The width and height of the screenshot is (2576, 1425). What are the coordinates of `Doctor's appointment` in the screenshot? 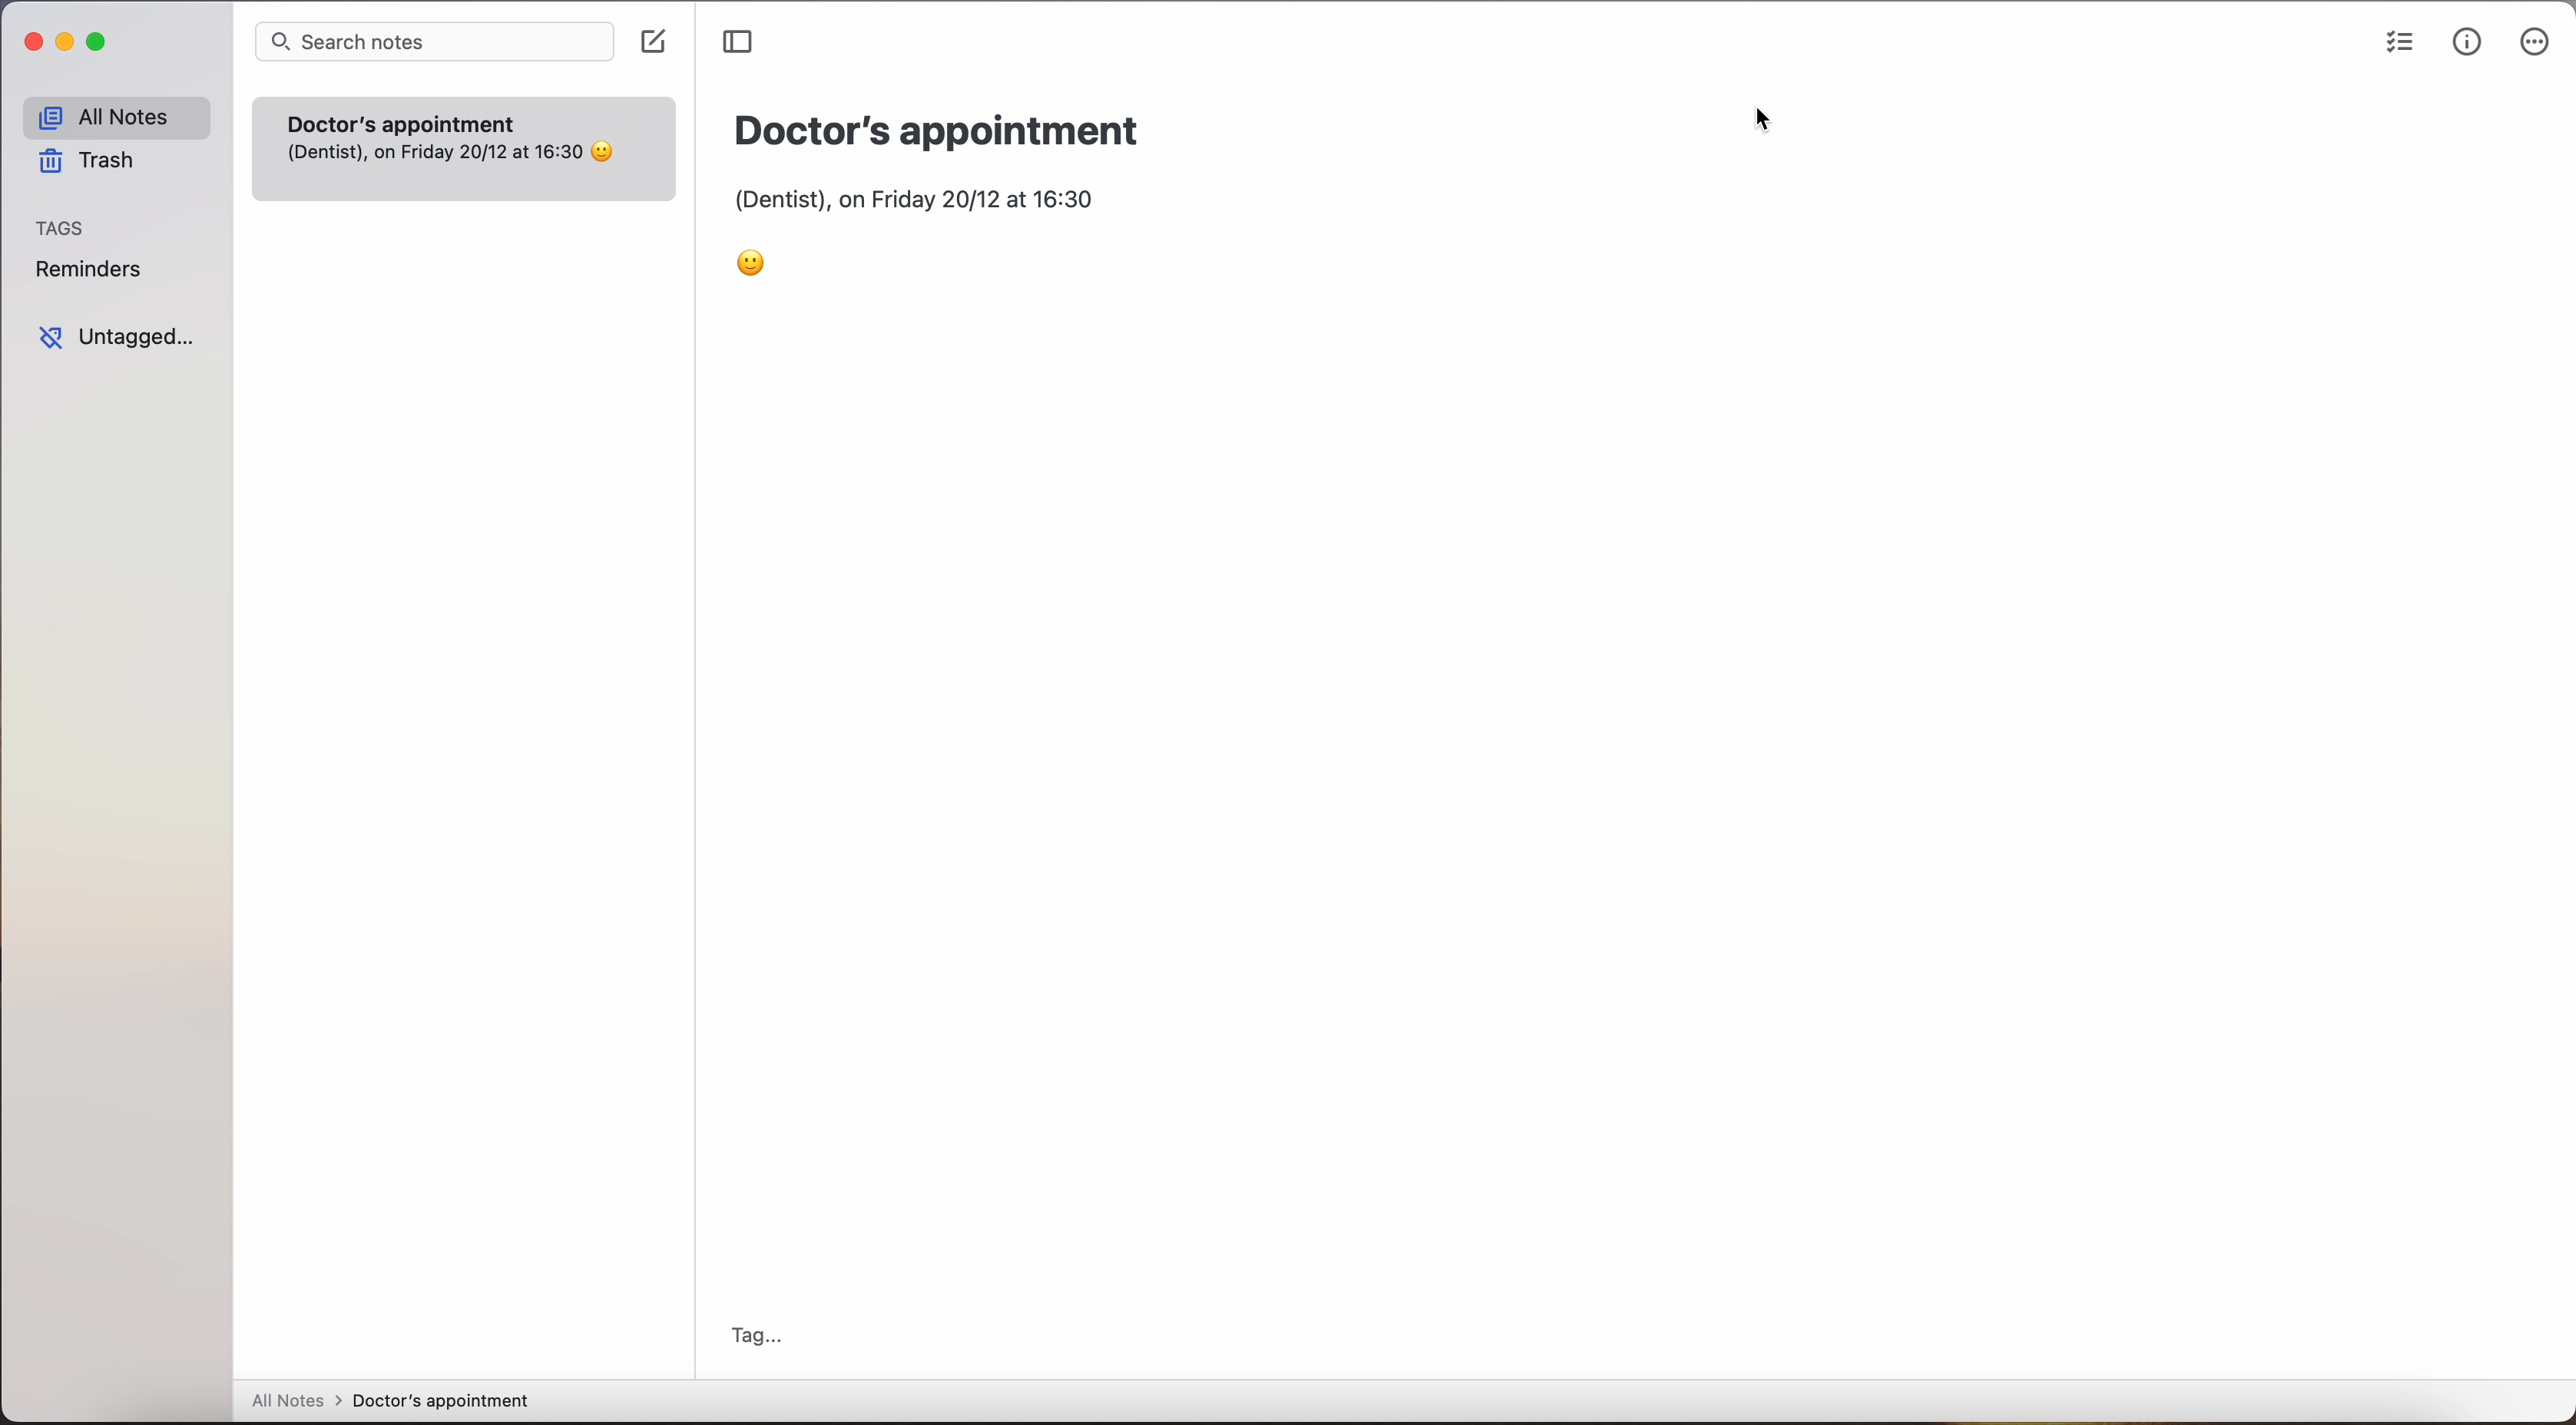 It's located at (400, 125).